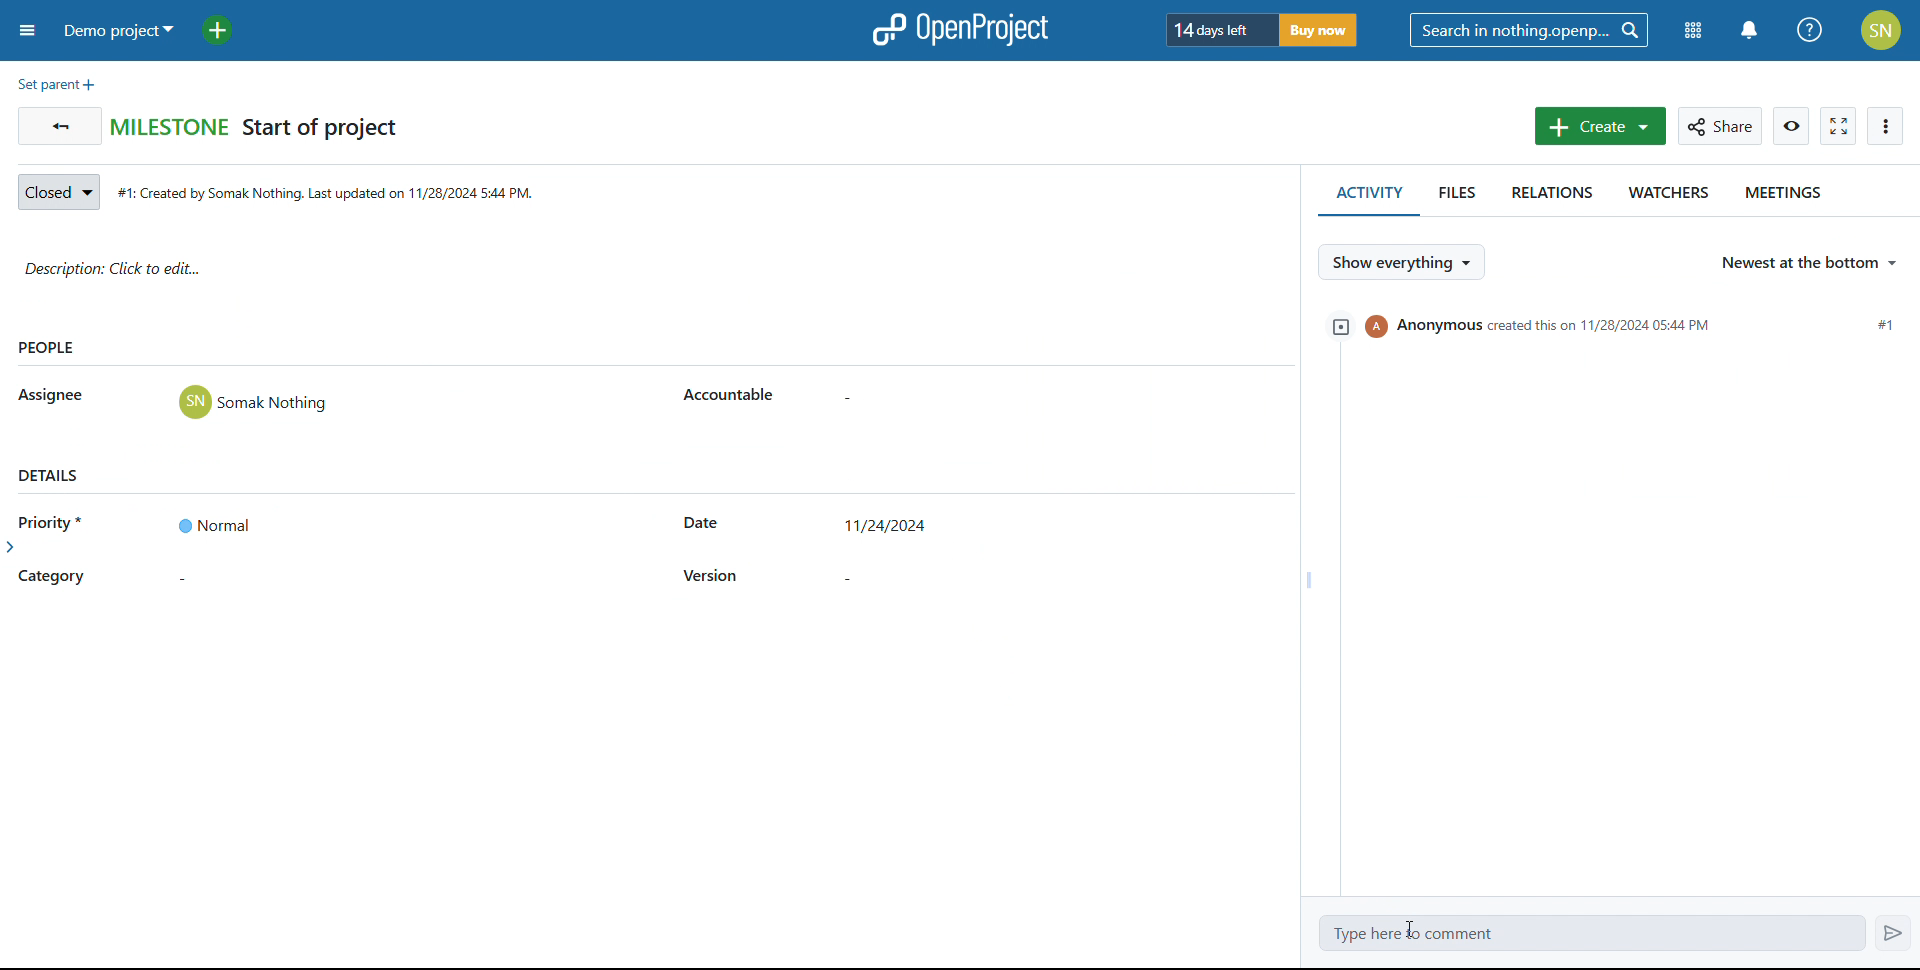 The image size is (1920, 970). What do you see at coordinates (731, 396) in the screenshot?
I see `accountable` at bounding box center [731, 396].